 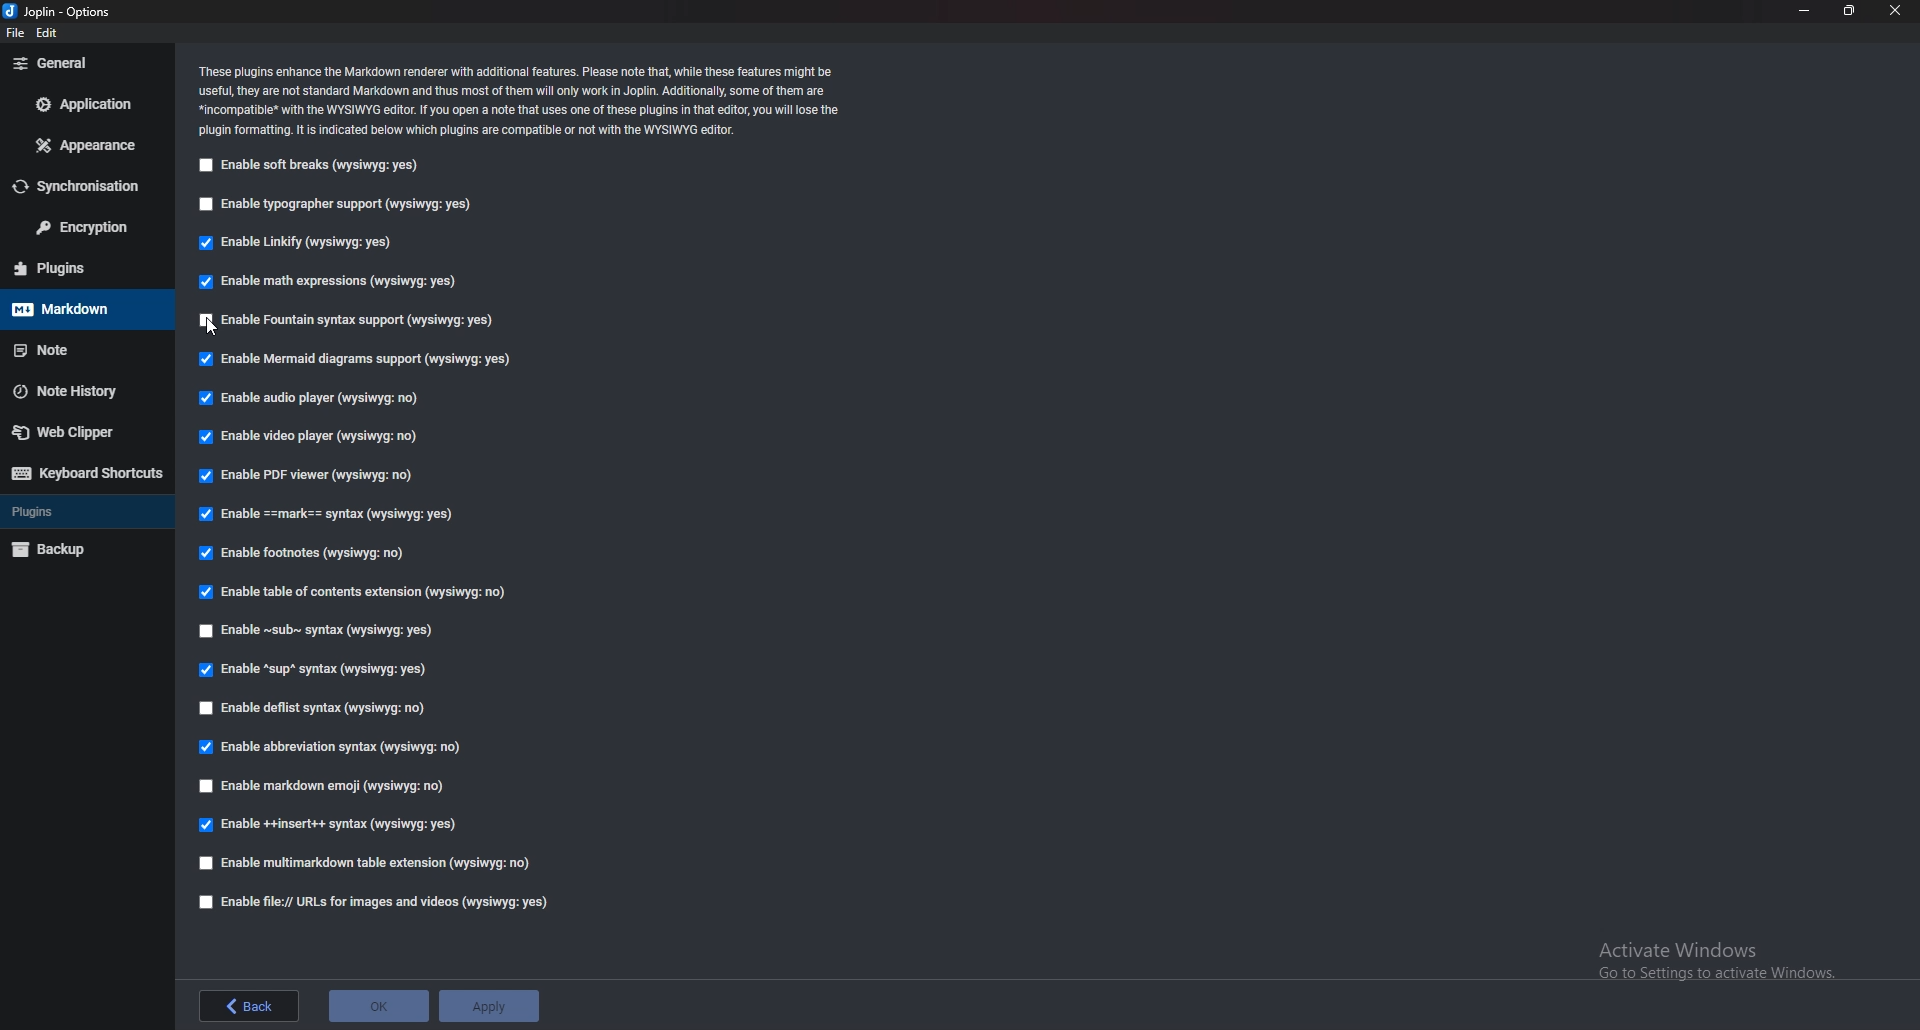 What do you see at coordinates (54, 34) in the screenshot?
I see `edit` at bounding box center [54, 34].